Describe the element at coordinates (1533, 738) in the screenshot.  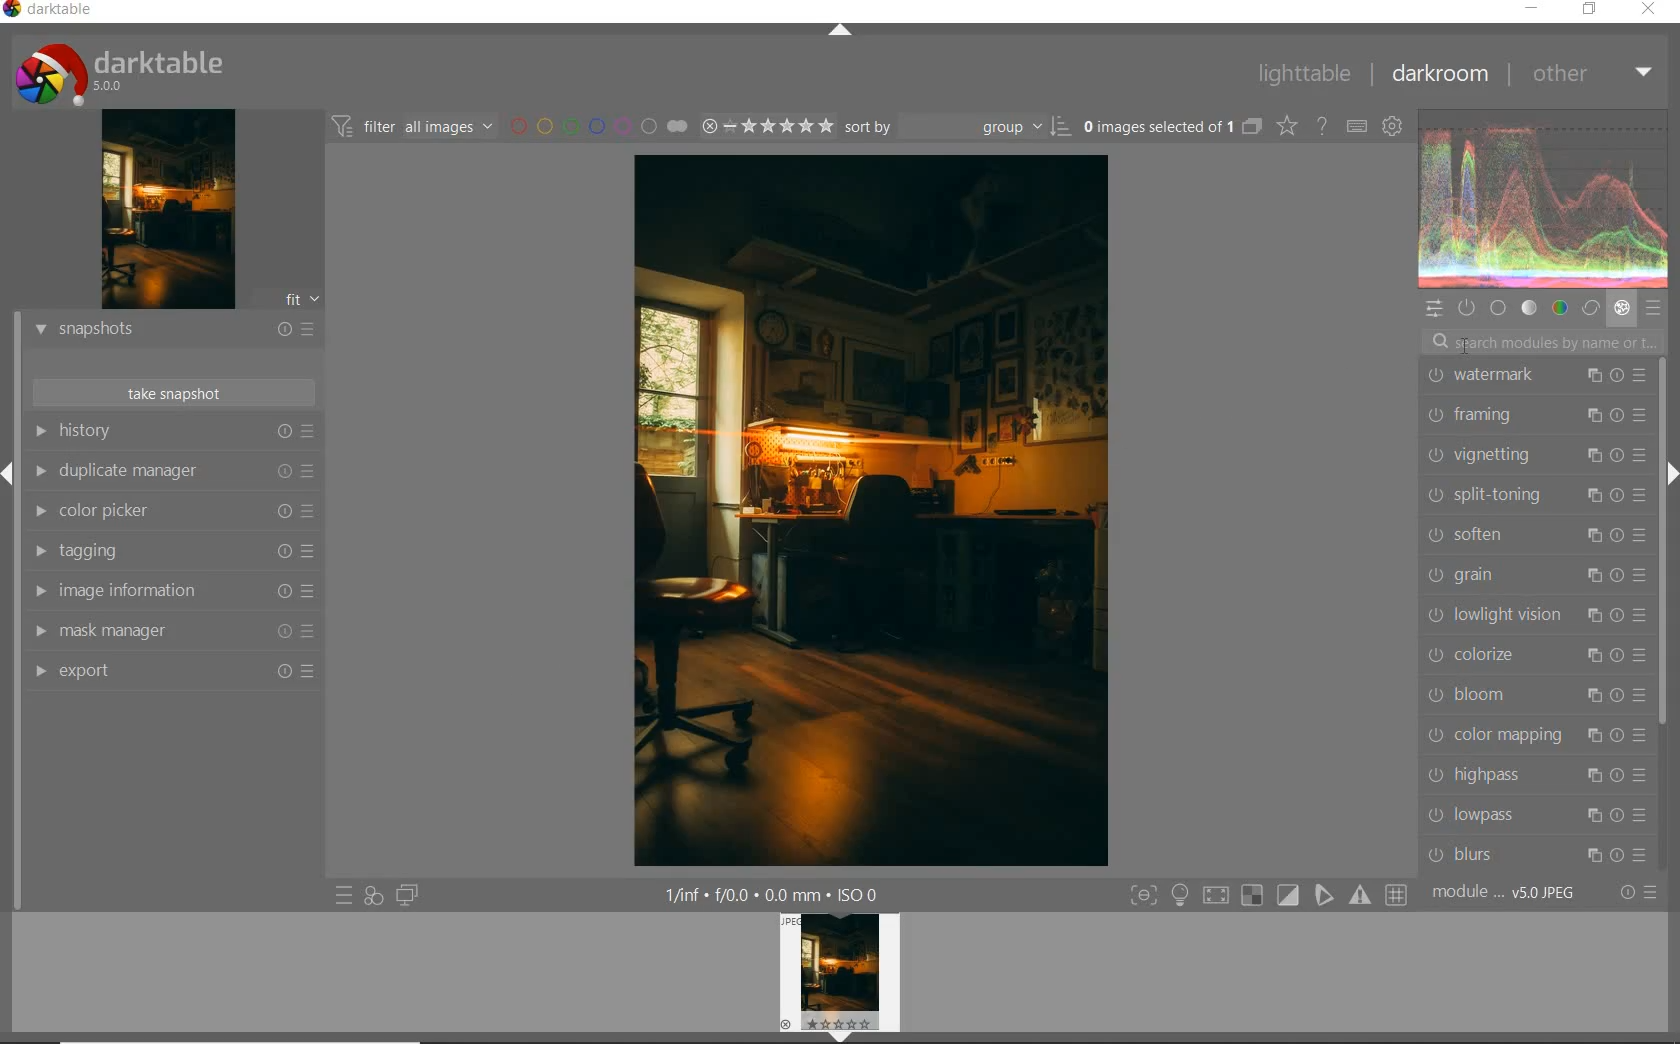
I see `color mapping` at that location.